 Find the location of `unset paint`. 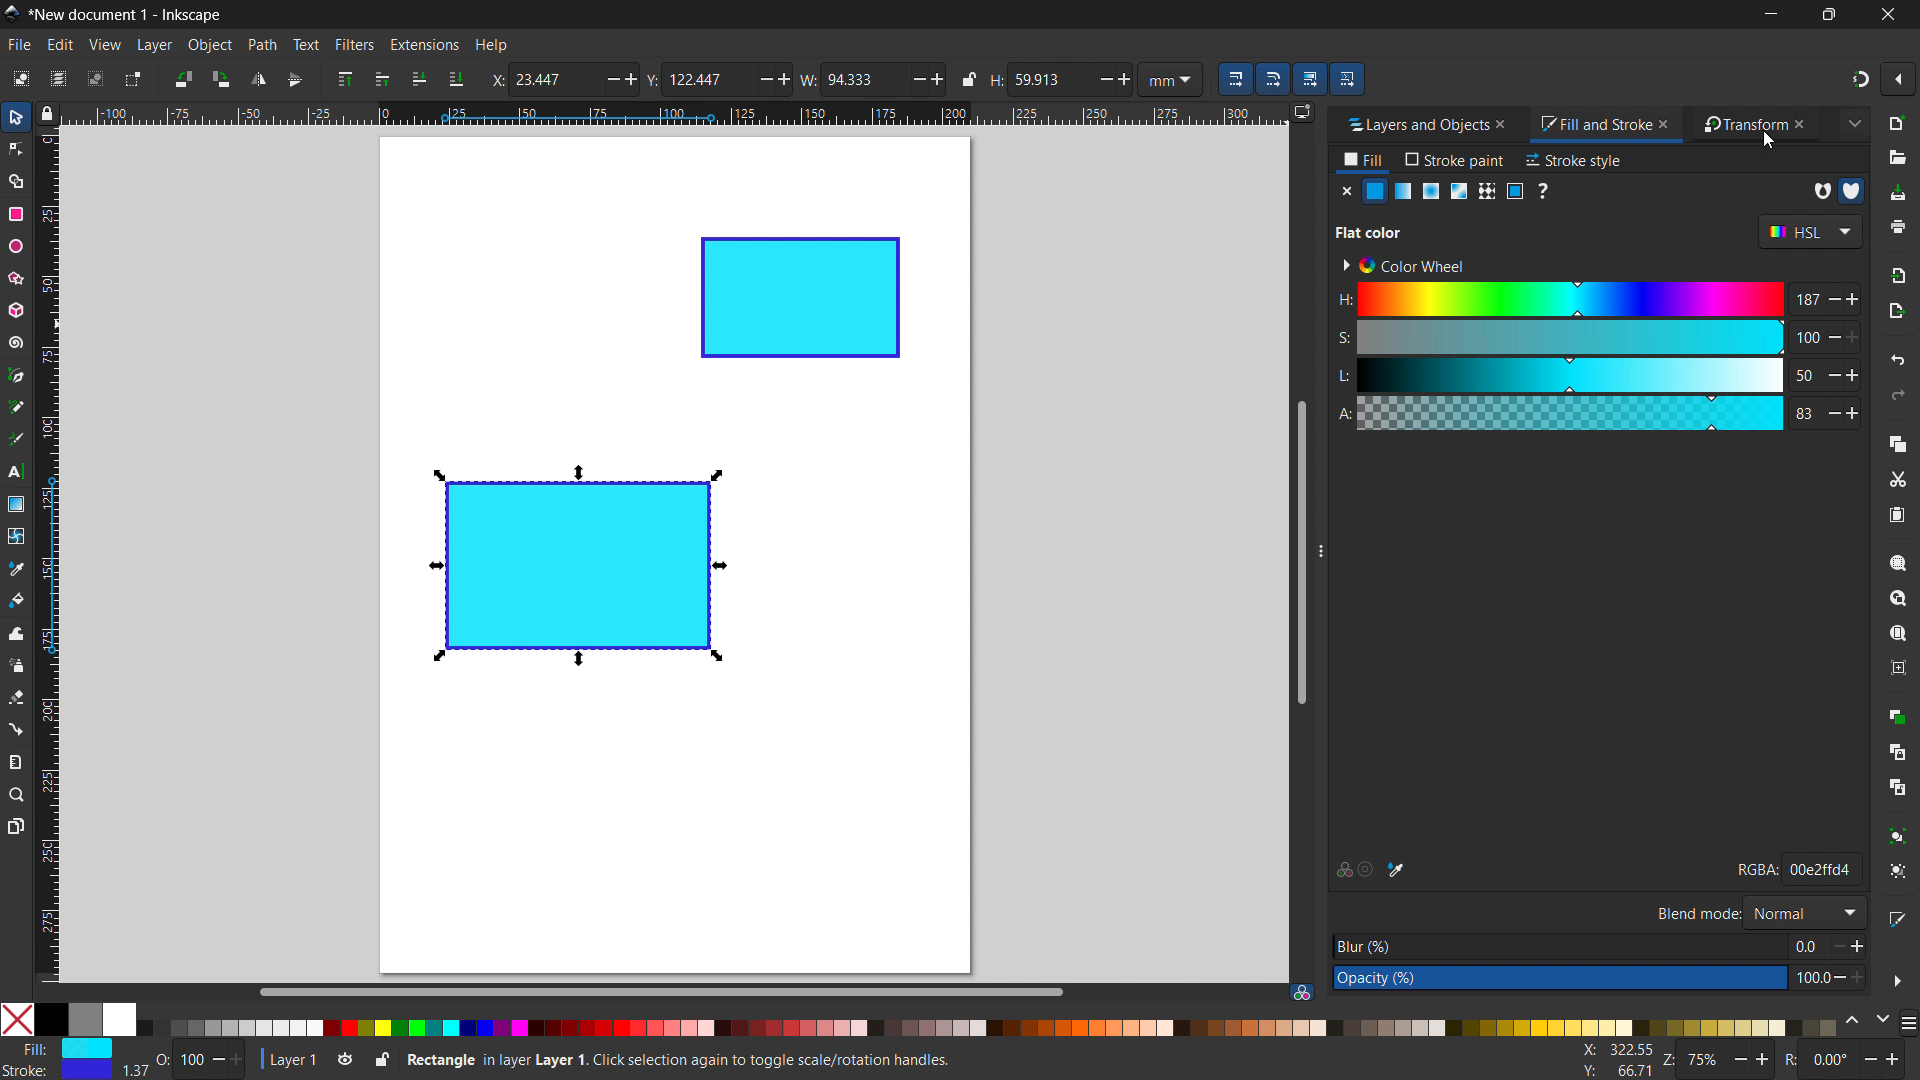

unset paint is located at coordinates (1542, 190).